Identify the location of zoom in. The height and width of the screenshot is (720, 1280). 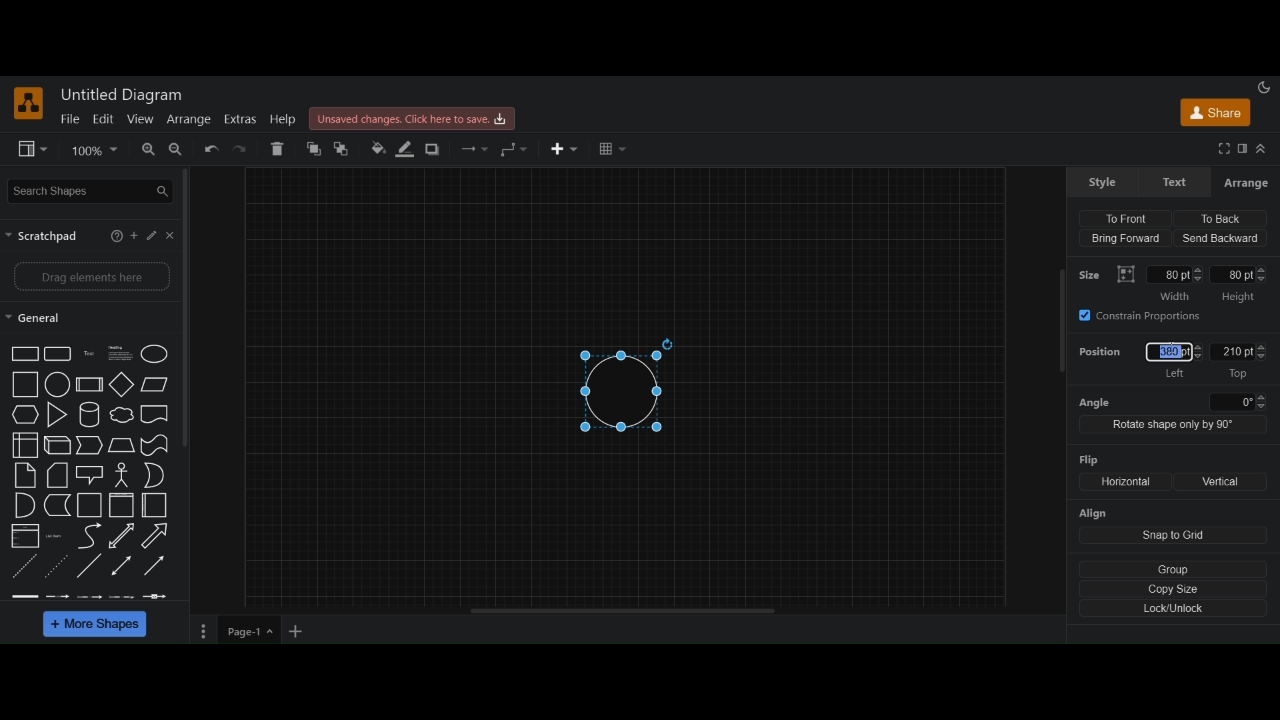
(146, 150).